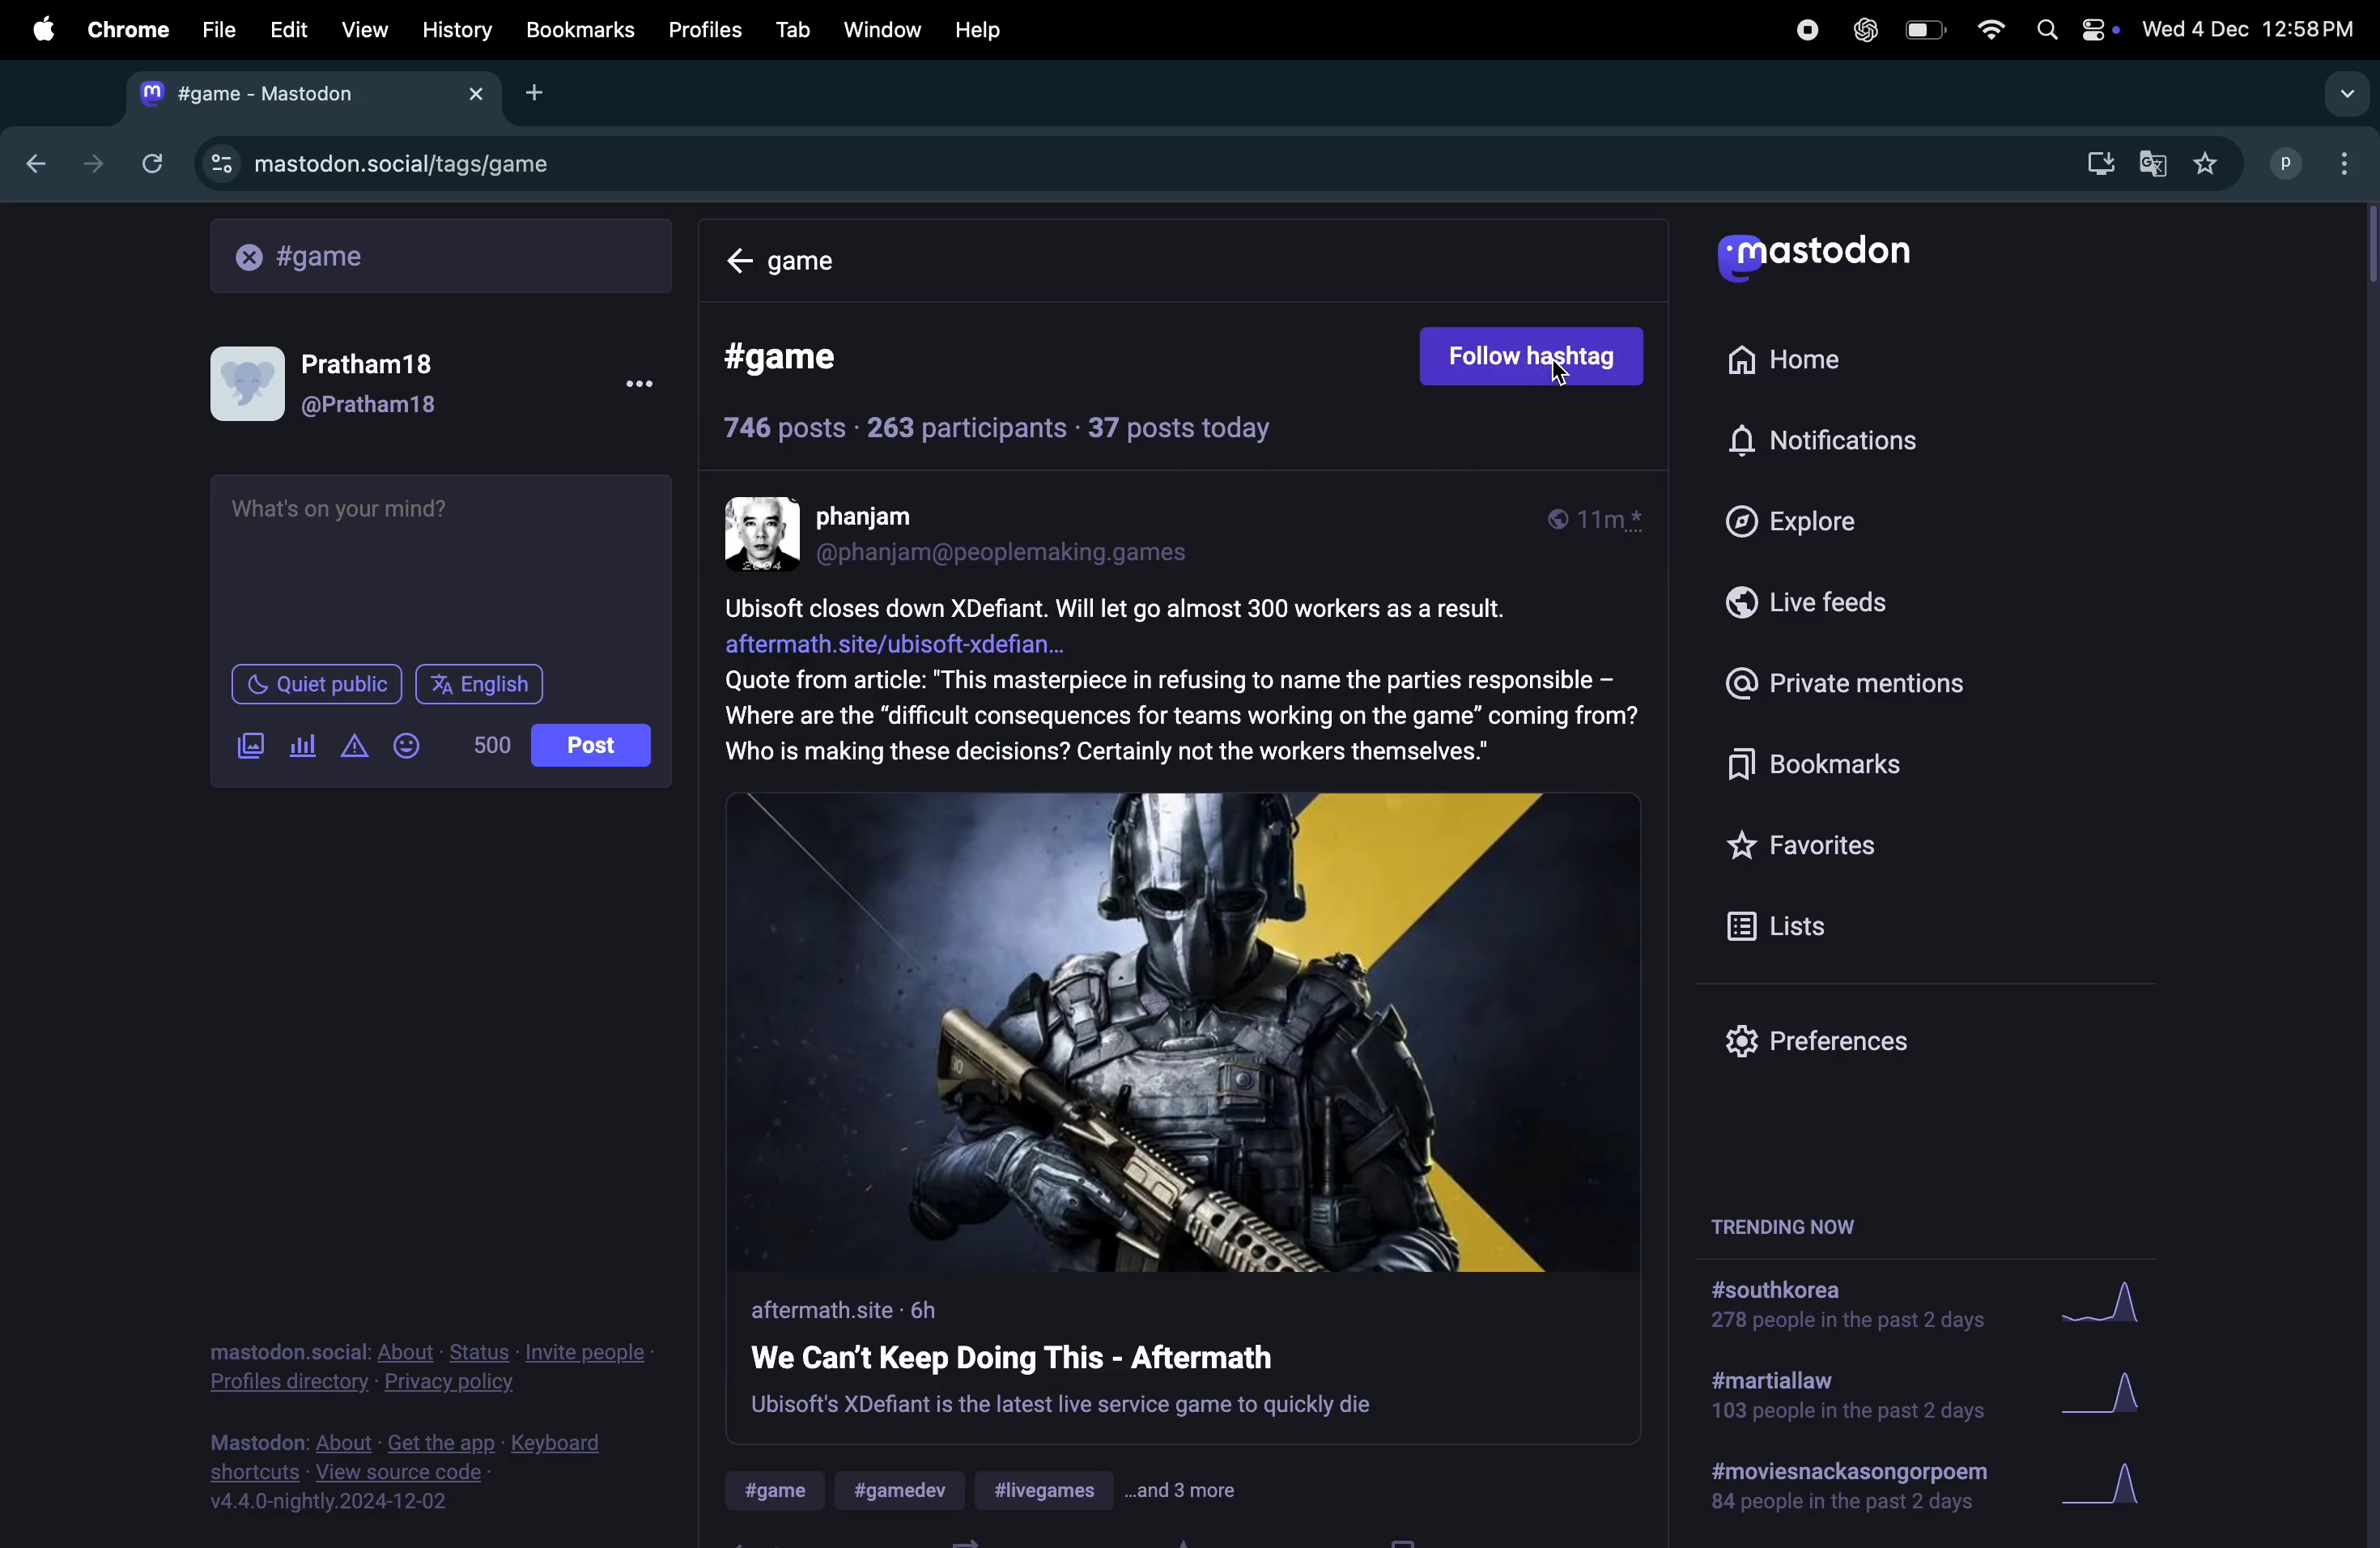 Image resolution: width=2380 pixels, height=1548 pixels. What do you see at coordinates (125, 28) in the screenshot?
I see `Chrome` at bounding box center [125, 28].